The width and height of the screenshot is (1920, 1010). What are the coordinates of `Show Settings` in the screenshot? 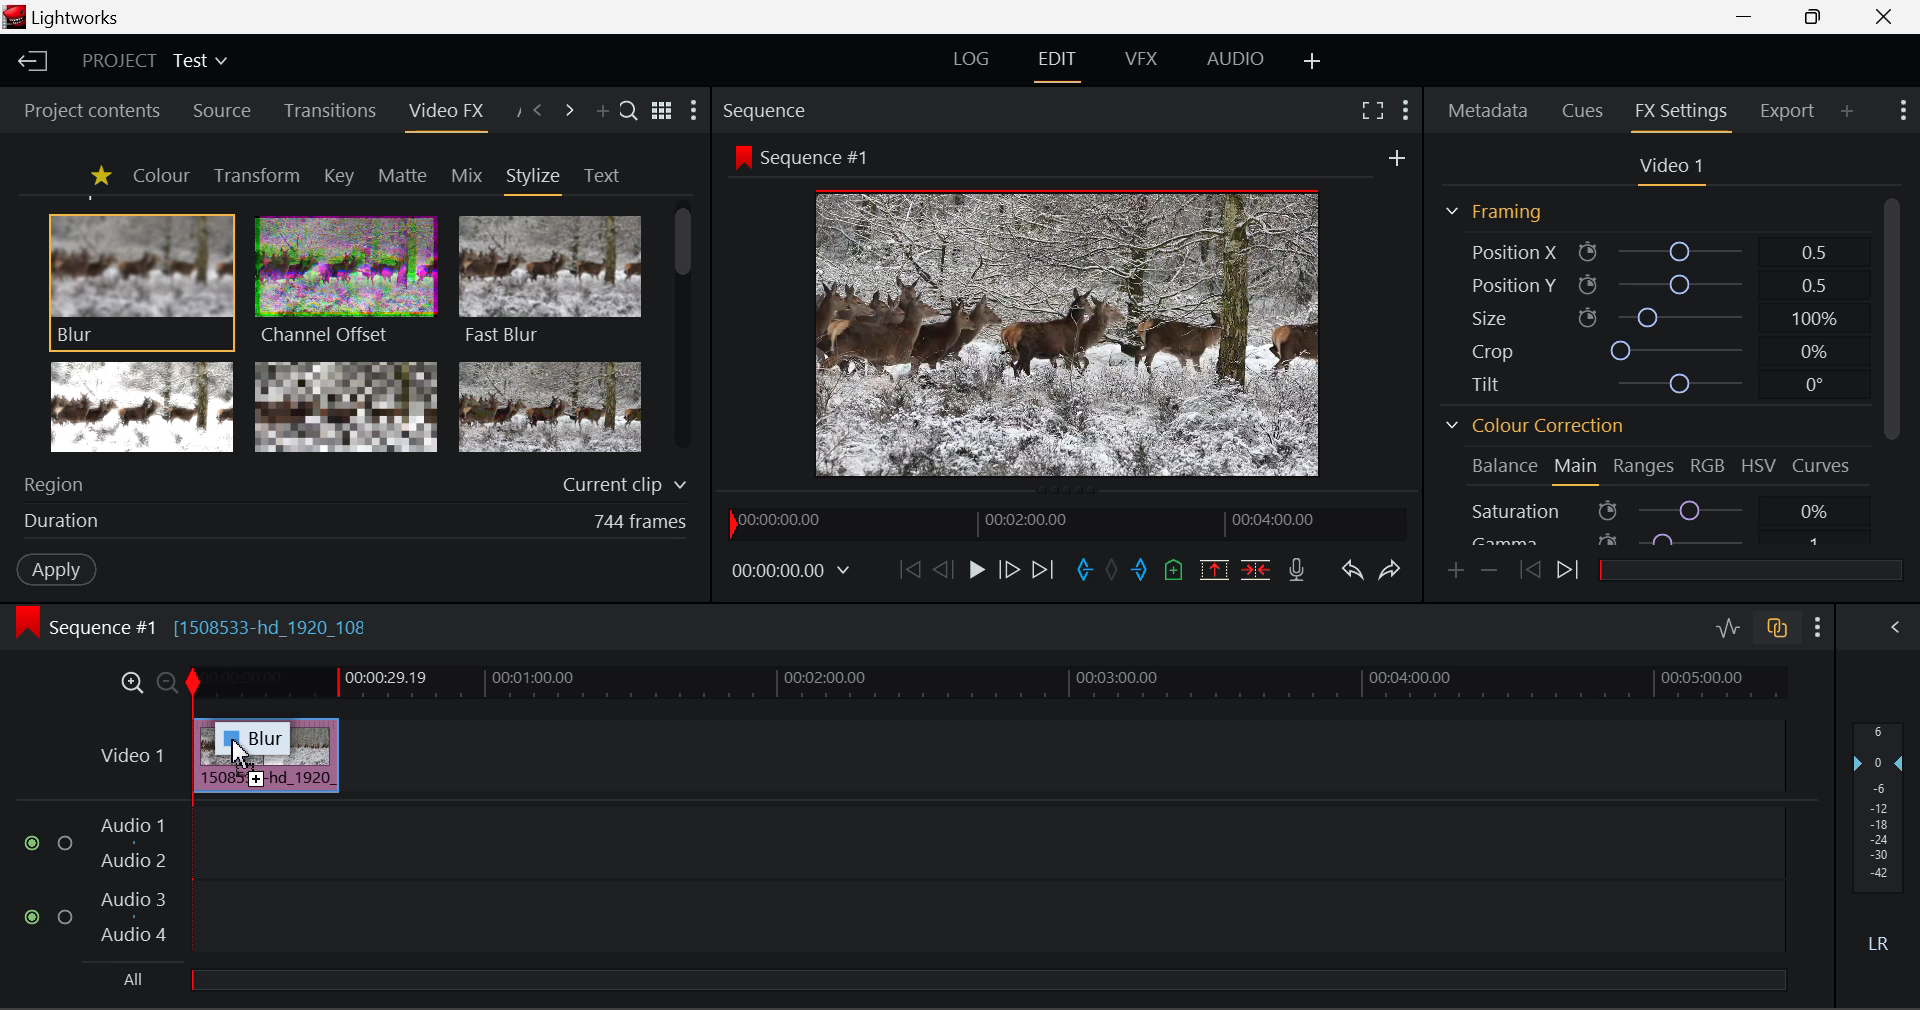 It's located at (1818, 624).